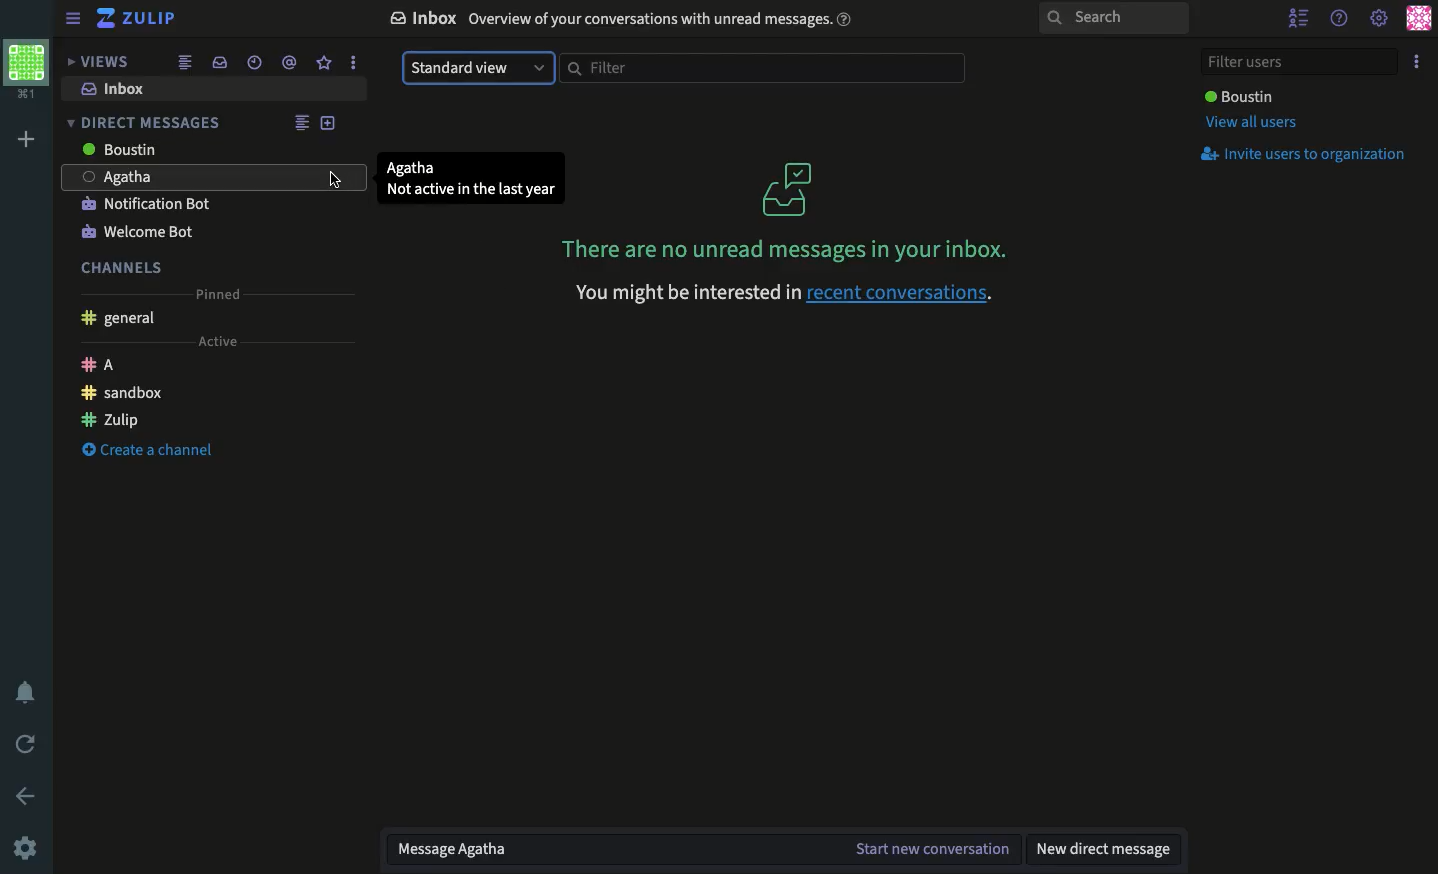 Image resolution: width=1438 pixels, height=874 pixels. I want to click on Profile, so click(27, 73).